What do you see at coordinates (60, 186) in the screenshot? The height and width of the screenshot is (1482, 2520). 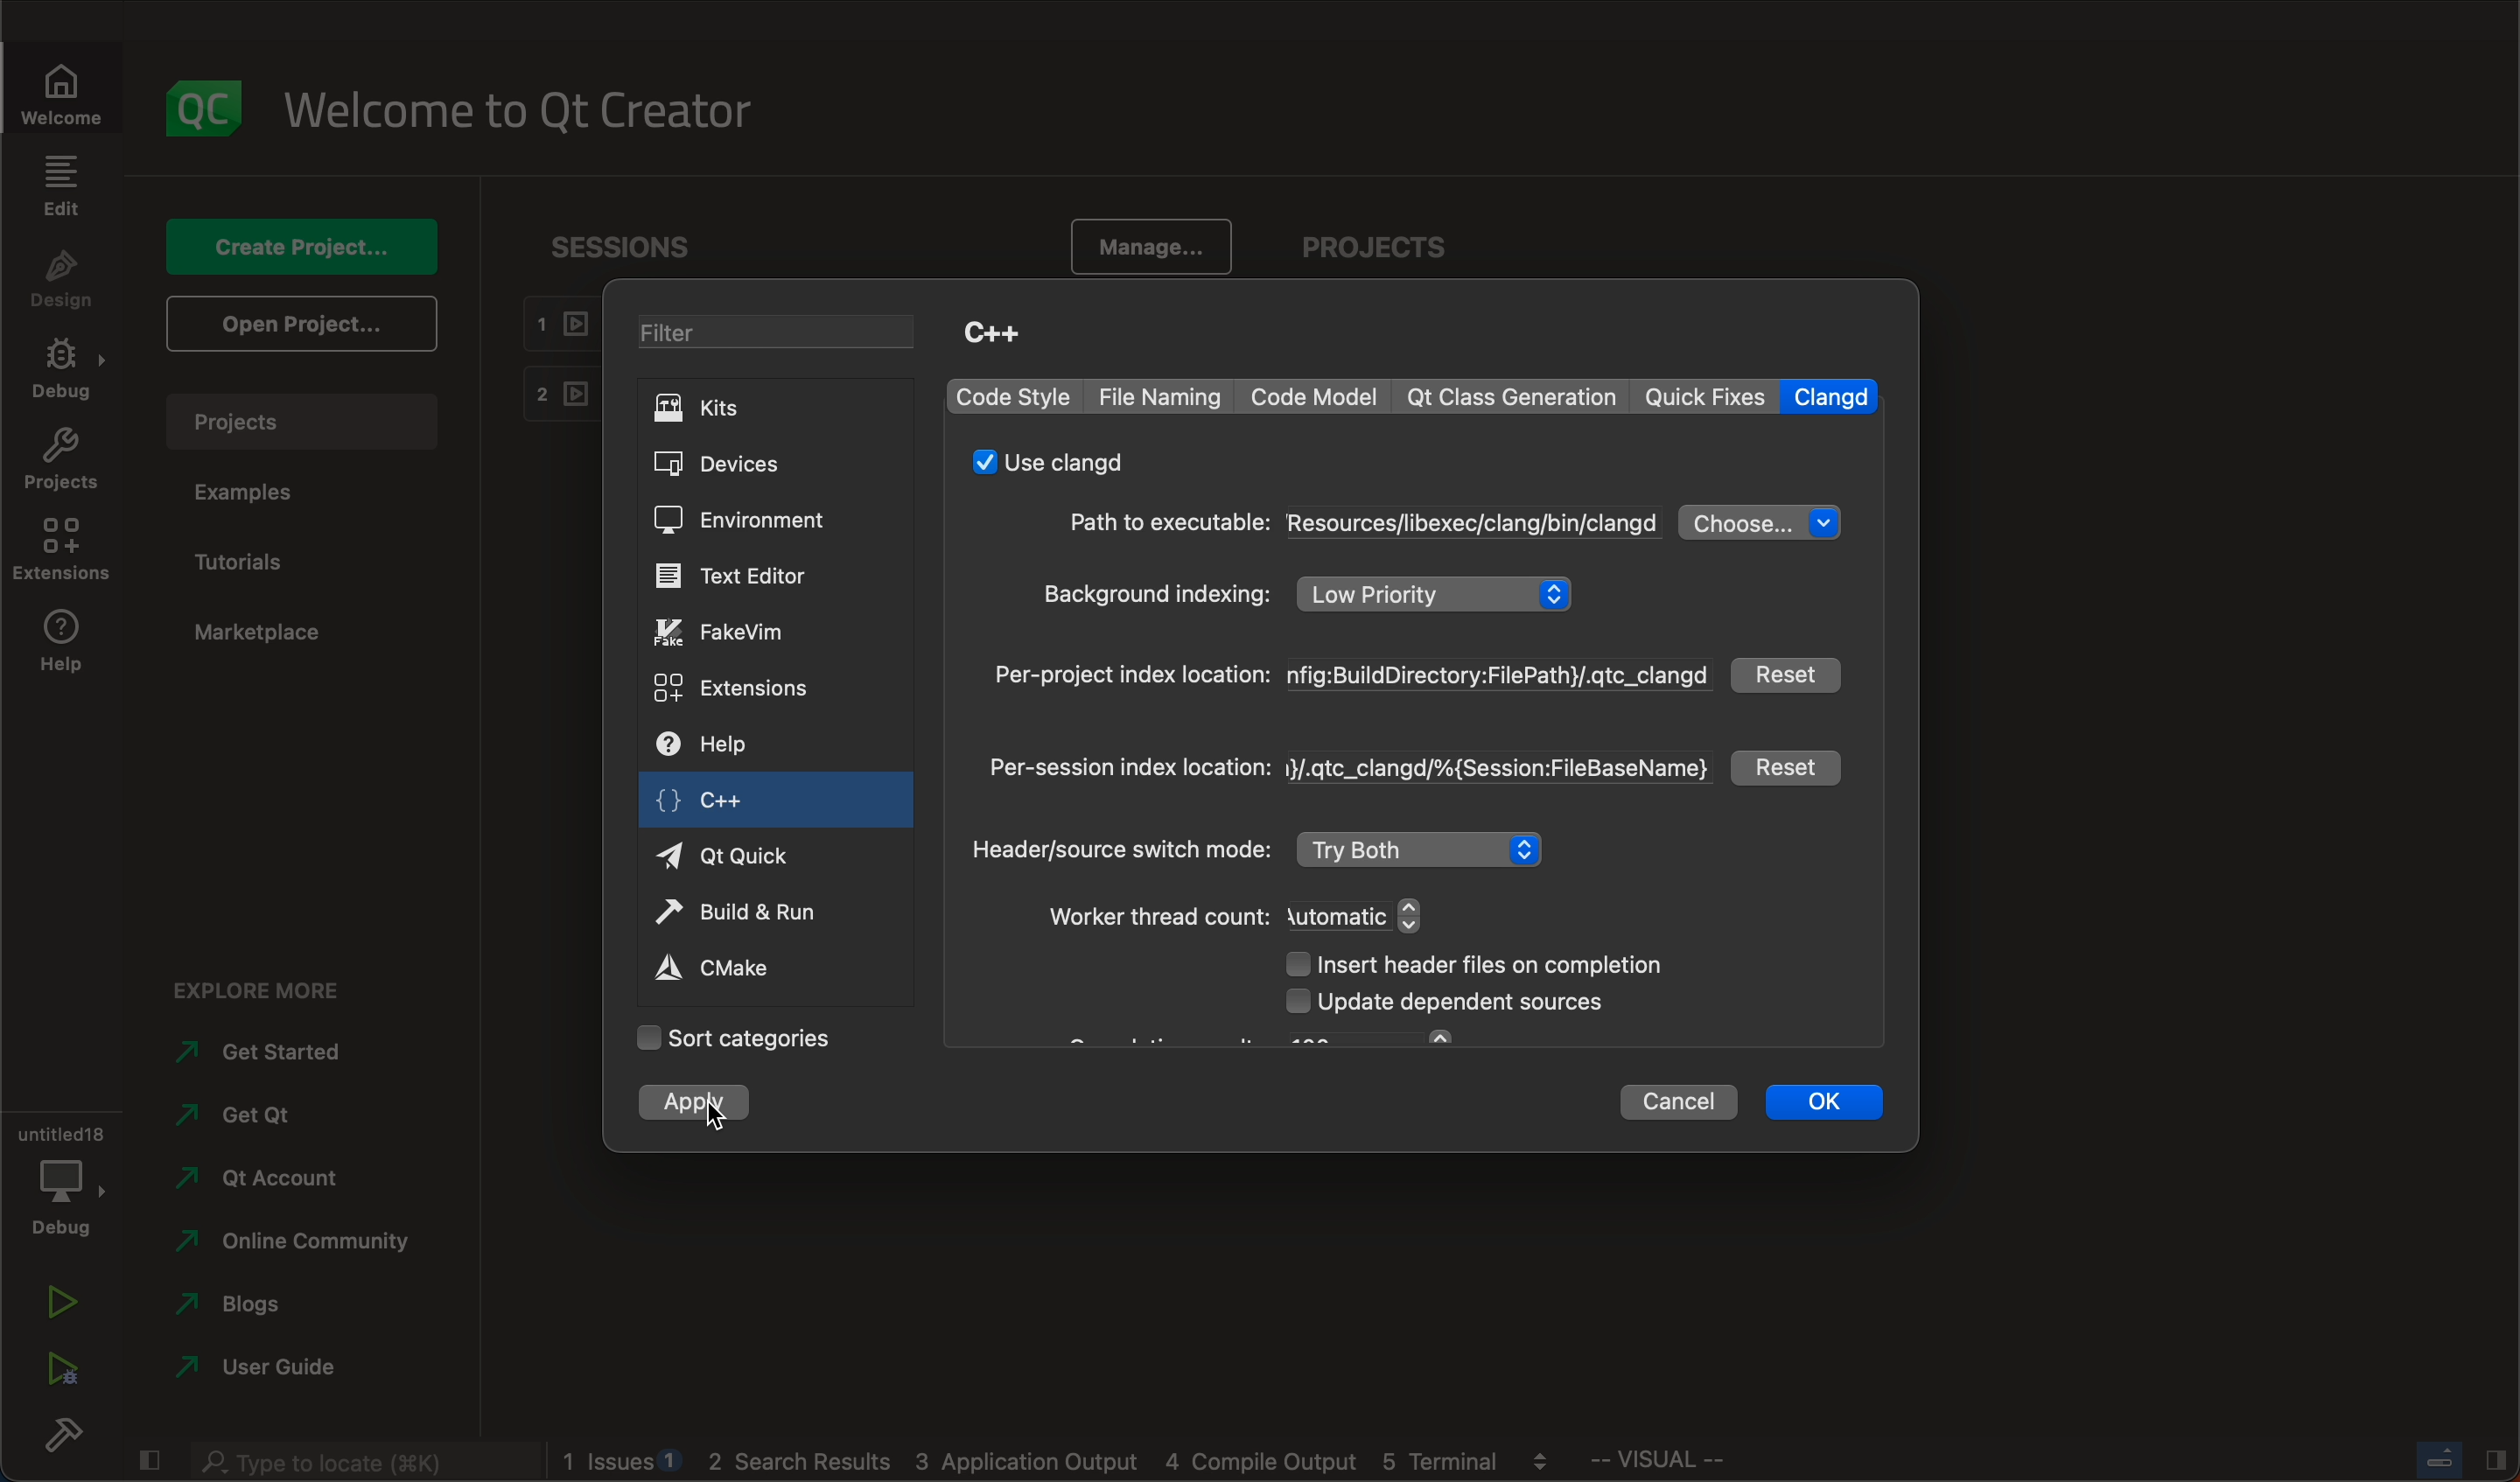 I see `edit` at bounding box center [60, 186].